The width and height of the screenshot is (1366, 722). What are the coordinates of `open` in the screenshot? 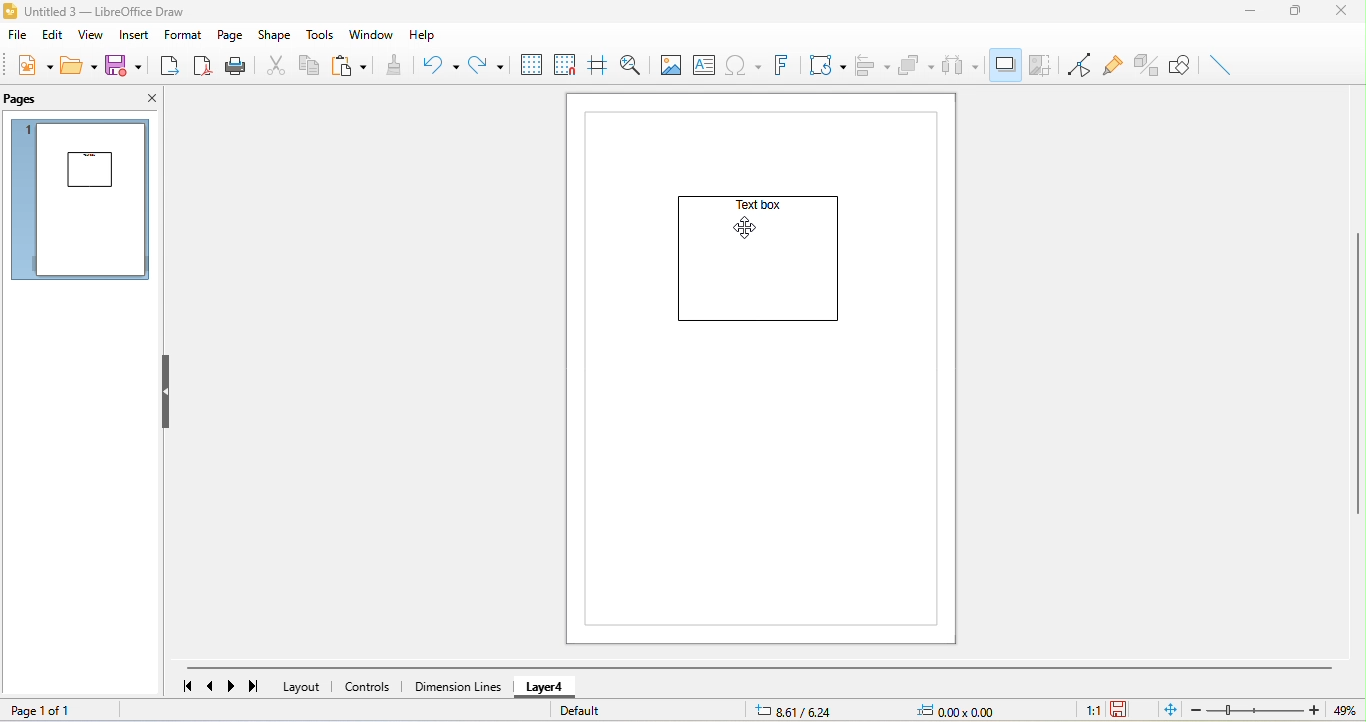 It's located at (81, 64).